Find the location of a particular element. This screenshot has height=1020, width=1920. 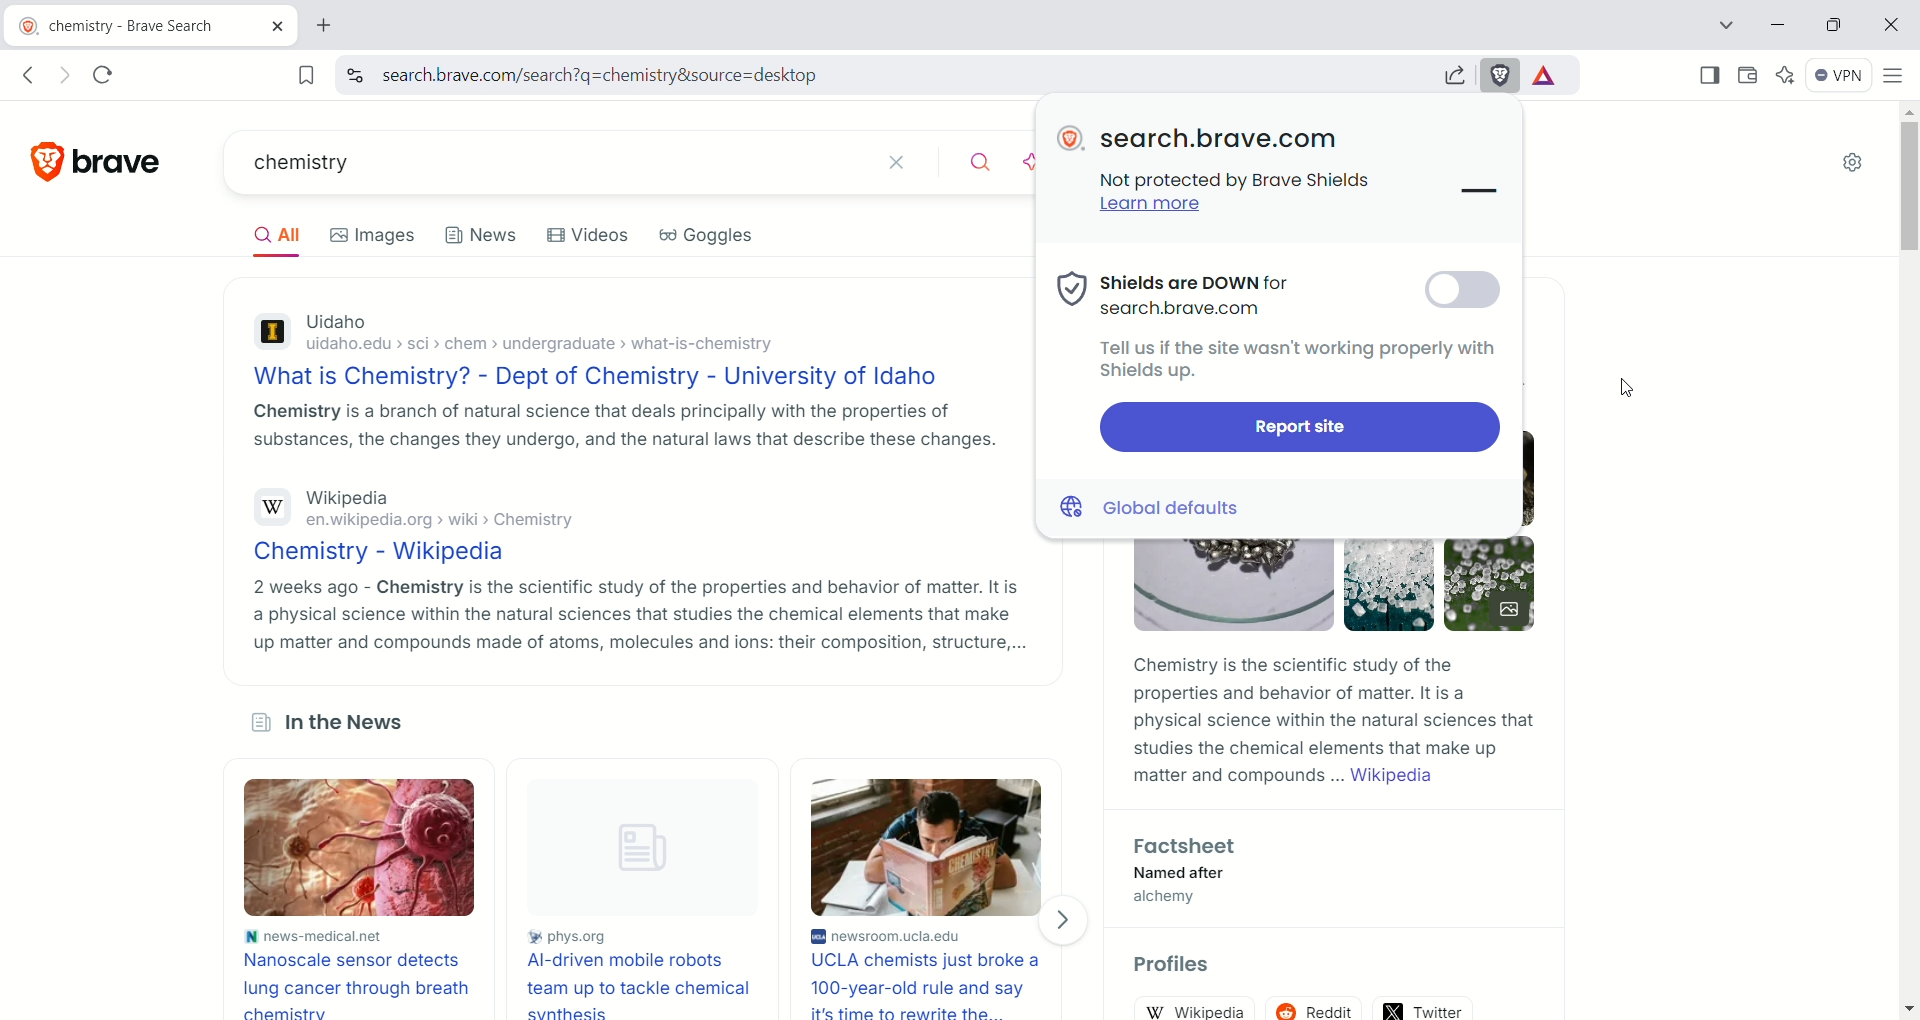

reload is located at coordinates (110, 74).